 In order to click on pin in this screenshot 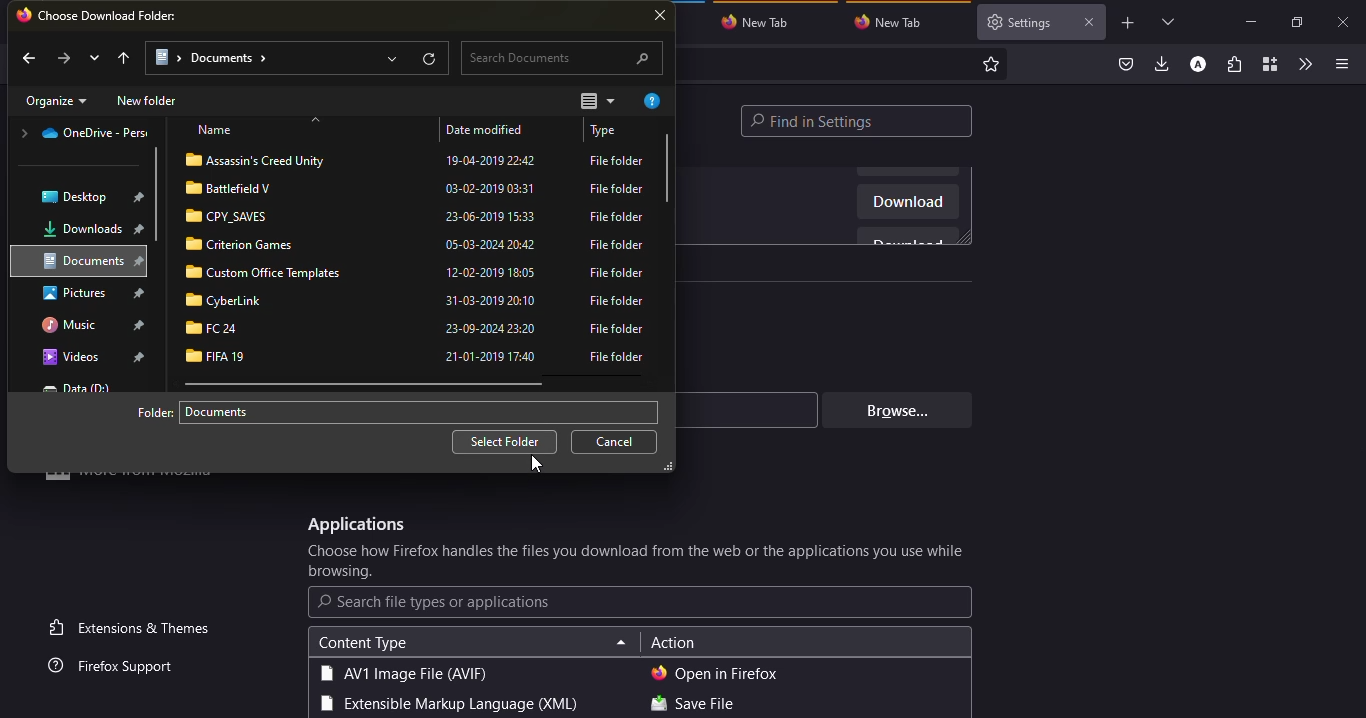, I will do `click(141, 231)`.